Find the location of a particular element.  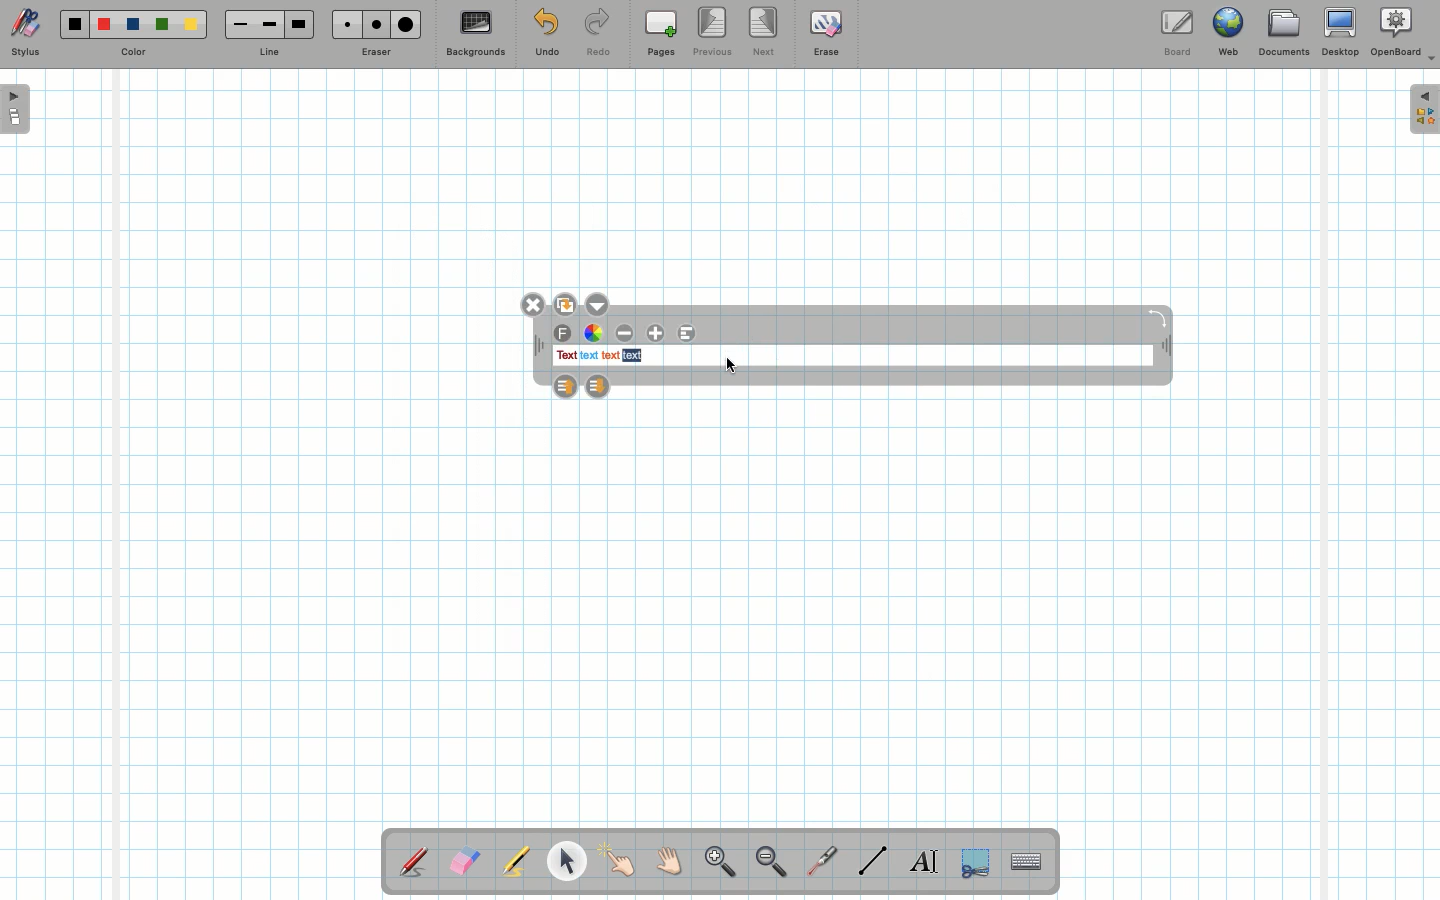

Text input is located at coordinates (1027, 856).